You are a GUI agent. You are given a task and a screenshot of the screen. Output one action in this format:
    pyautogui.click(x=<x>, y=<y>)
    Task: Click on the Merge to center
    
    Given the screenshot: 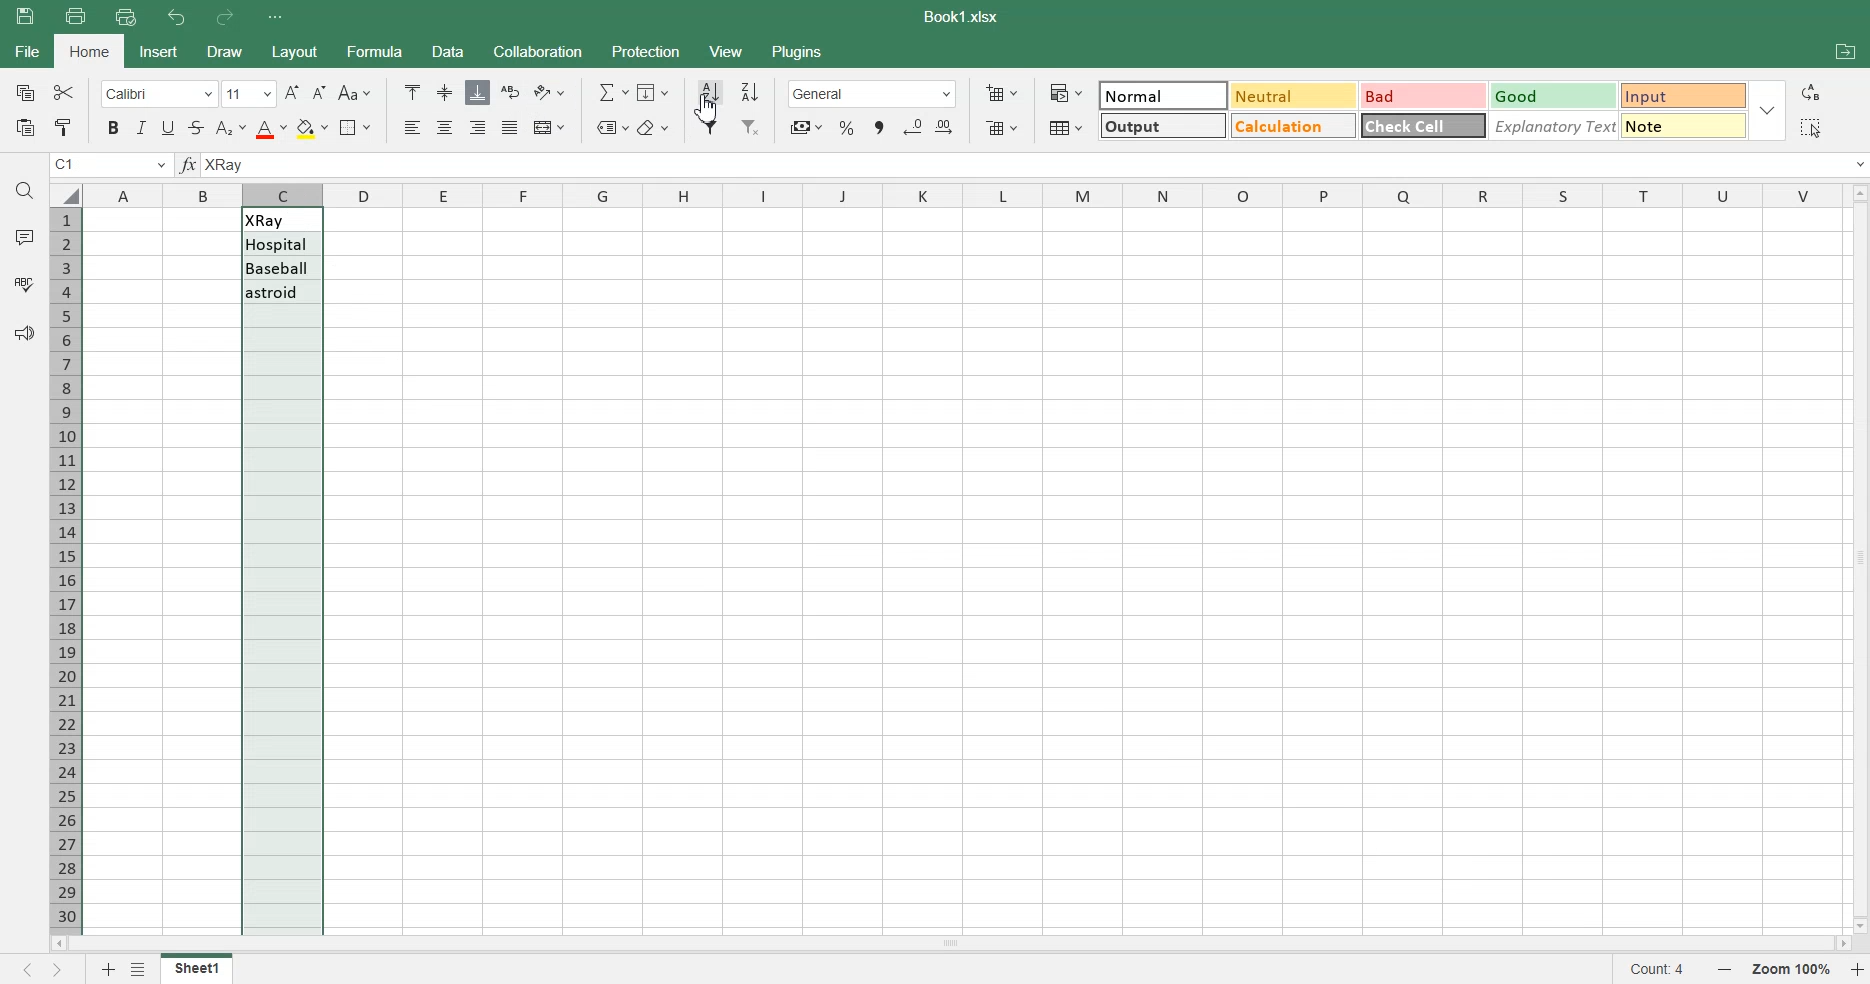 What is the action you would take?
    pyautogui.click(x=548, y=127)
    